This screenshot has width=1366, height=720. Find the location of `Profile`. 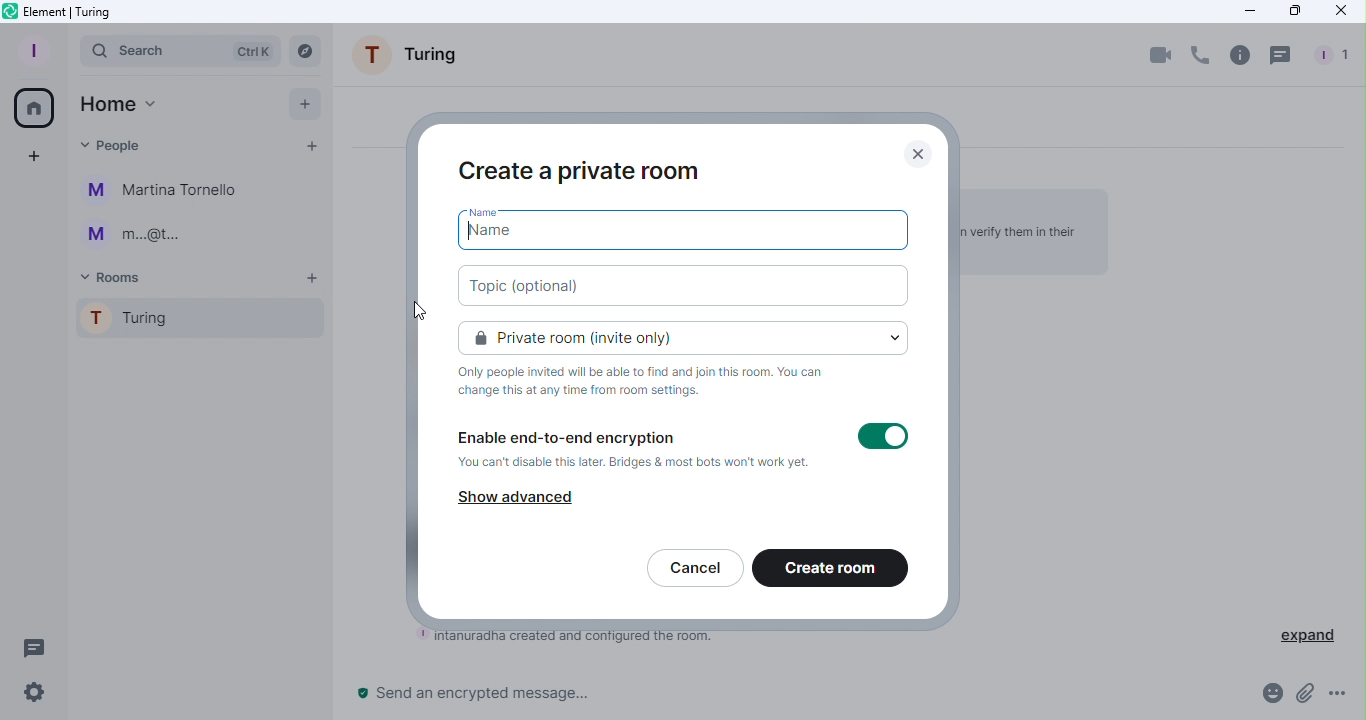

Profile is located at coordinates (30, 49).